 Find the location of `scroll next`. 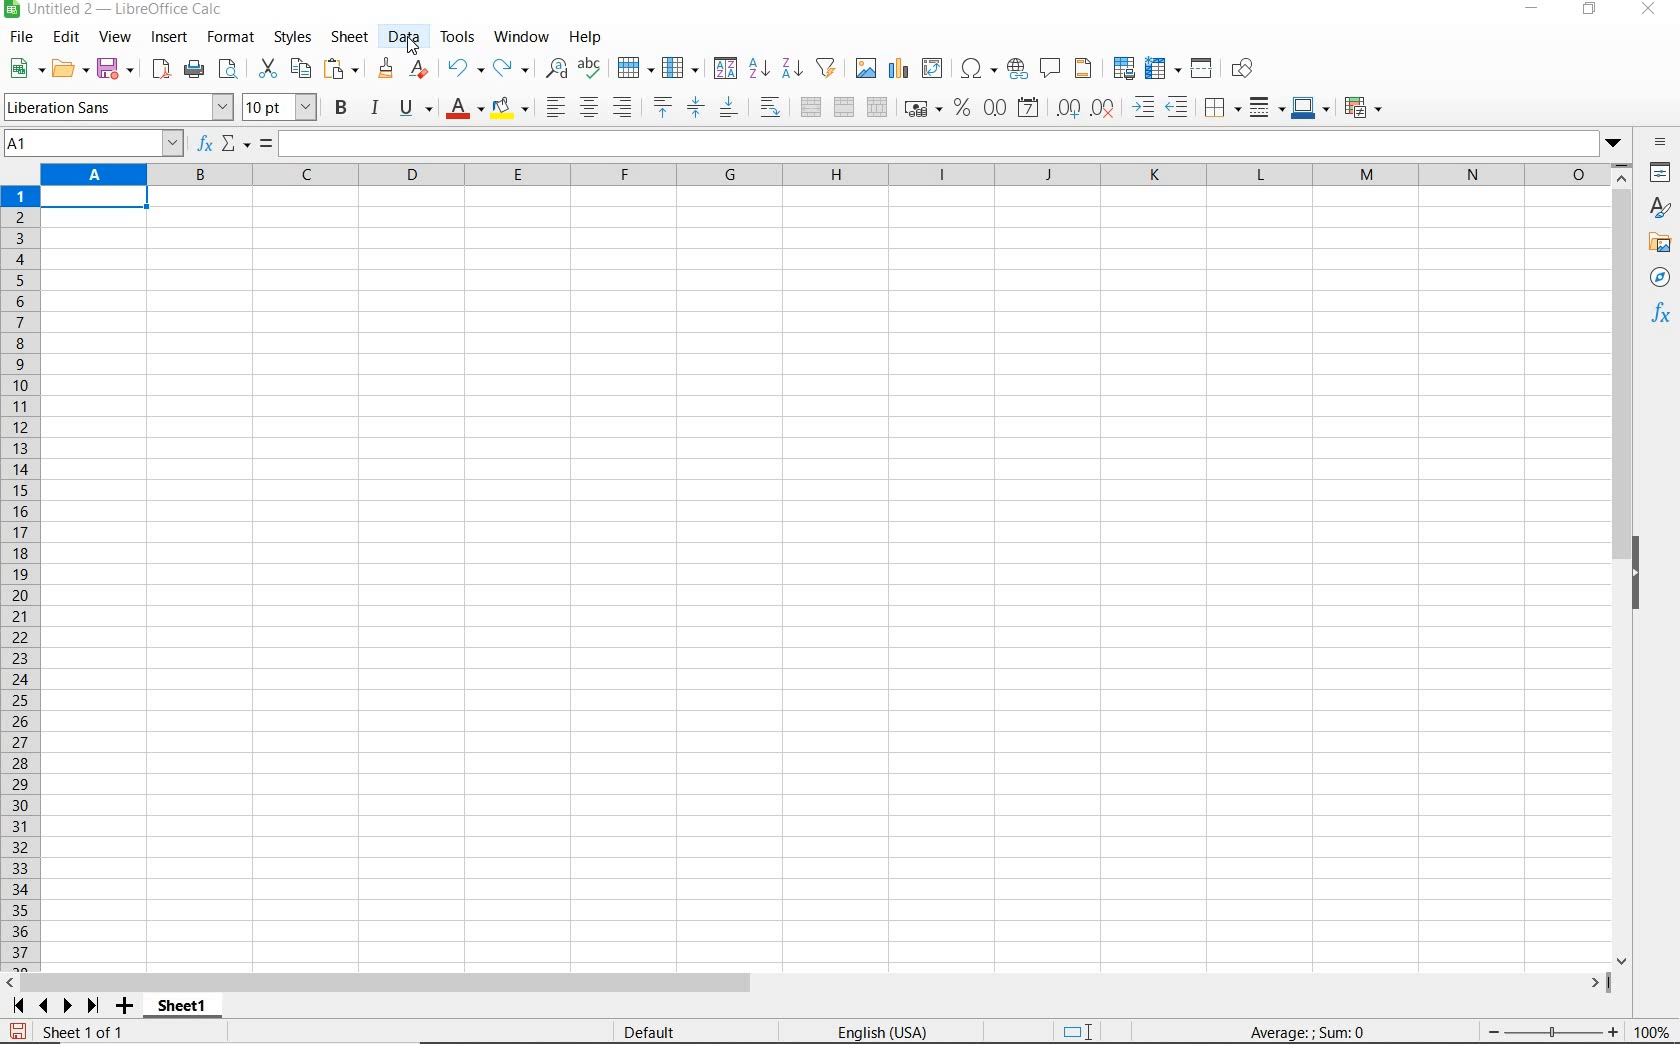

scroll next is located at coordinates (51, 1006).